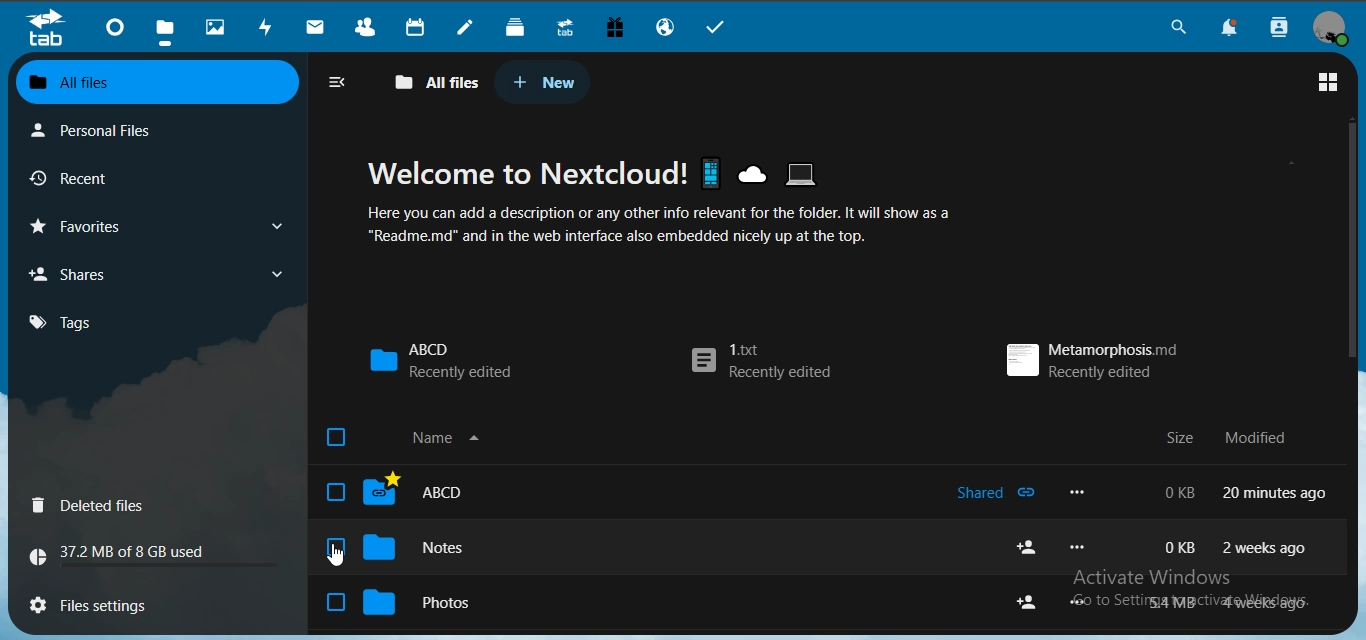 The width and height of the screenshot is (1366, 640). What do you see at coordinates (763, 365) in the screenshot?
I see `1.txt recently, edited` at bounding box center [763, 365].